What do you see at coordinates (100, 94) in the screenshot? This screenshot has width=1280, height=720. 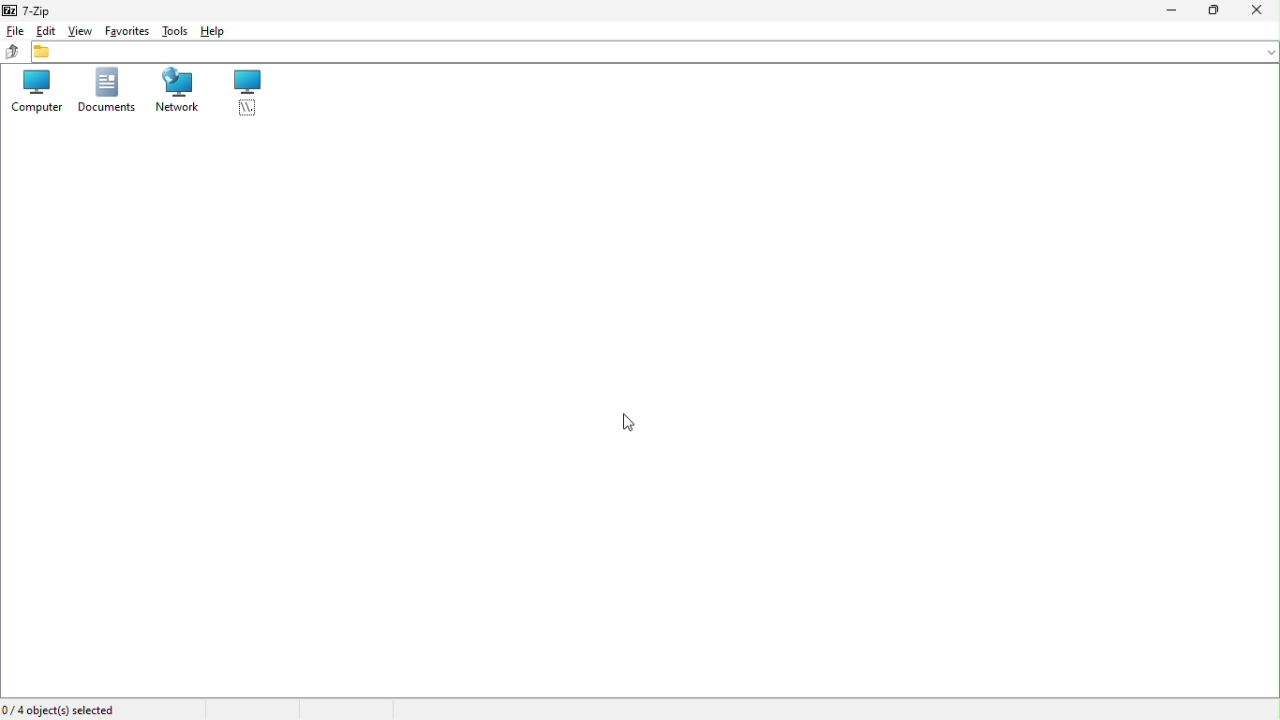 I see `Documents` at bounding box center [100, 94].